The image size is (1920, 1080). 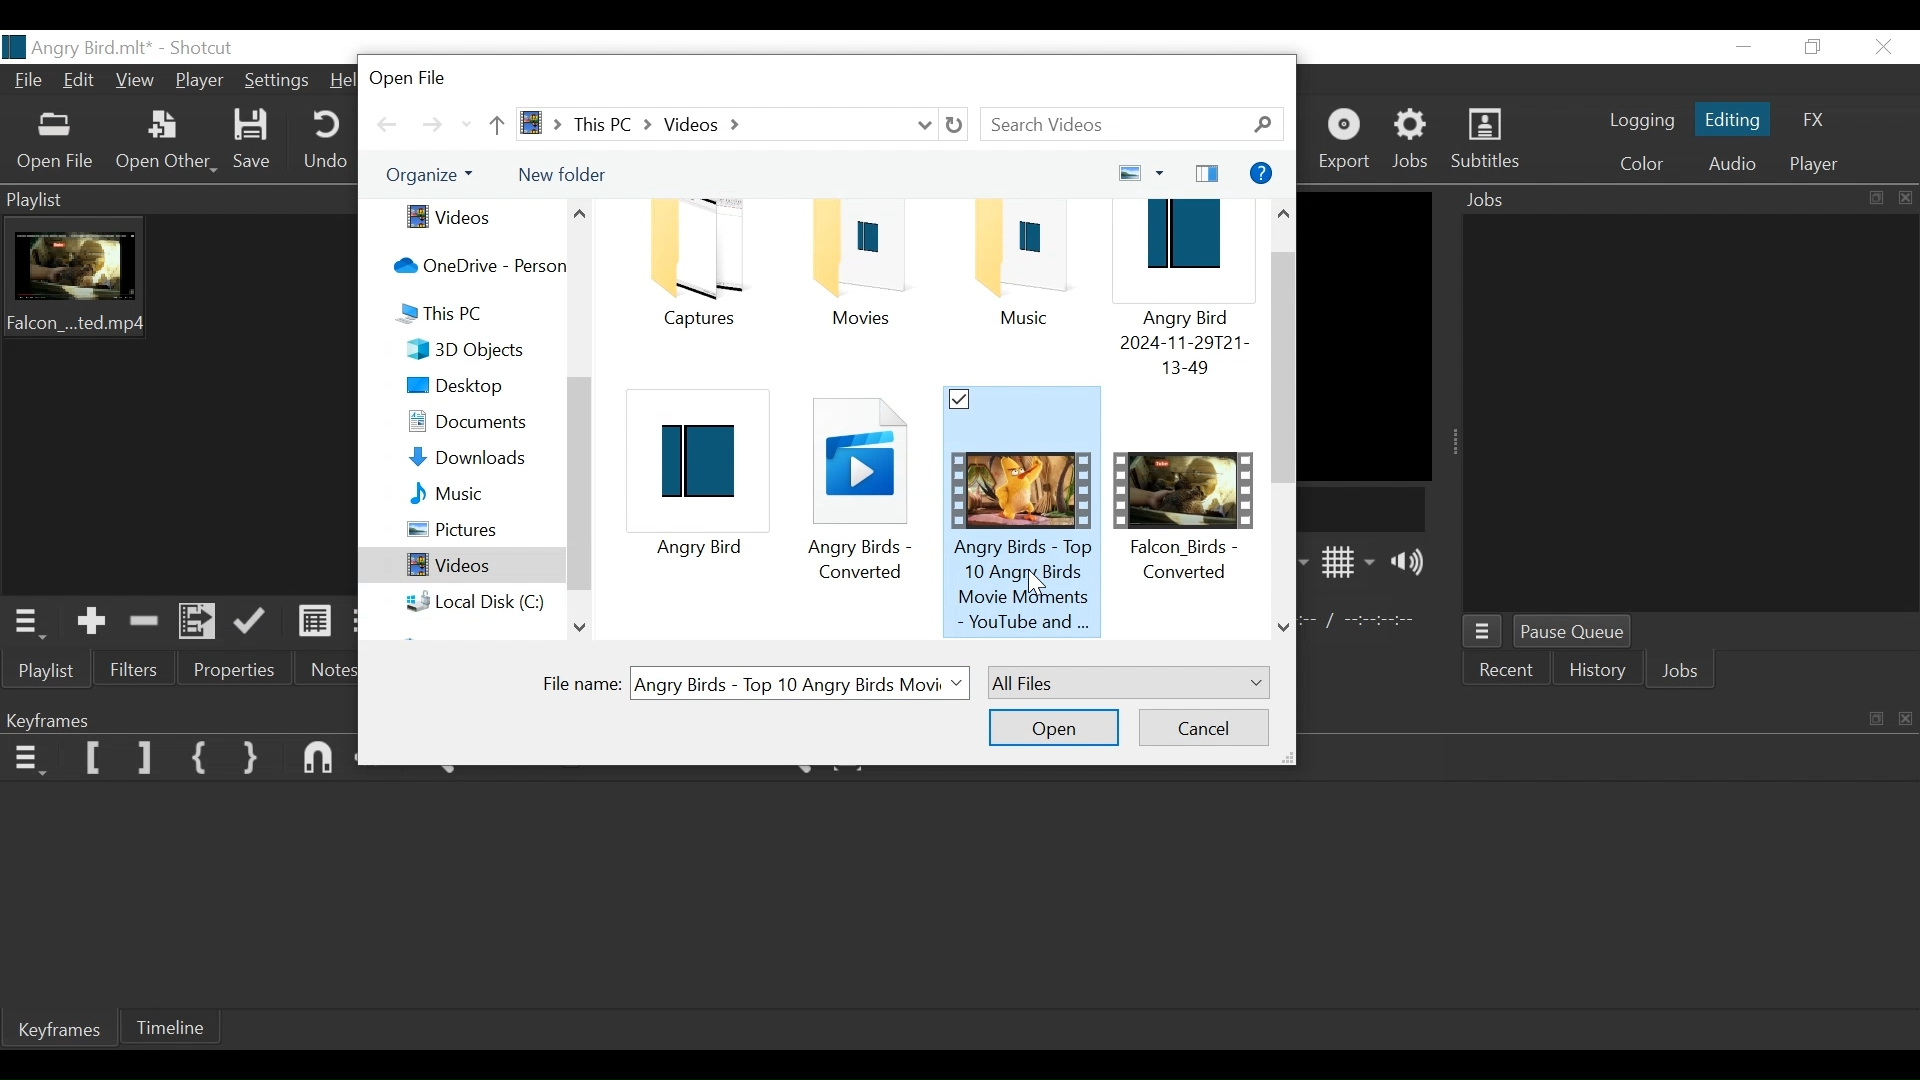 I want to click on View, so click(x=137, y=81).